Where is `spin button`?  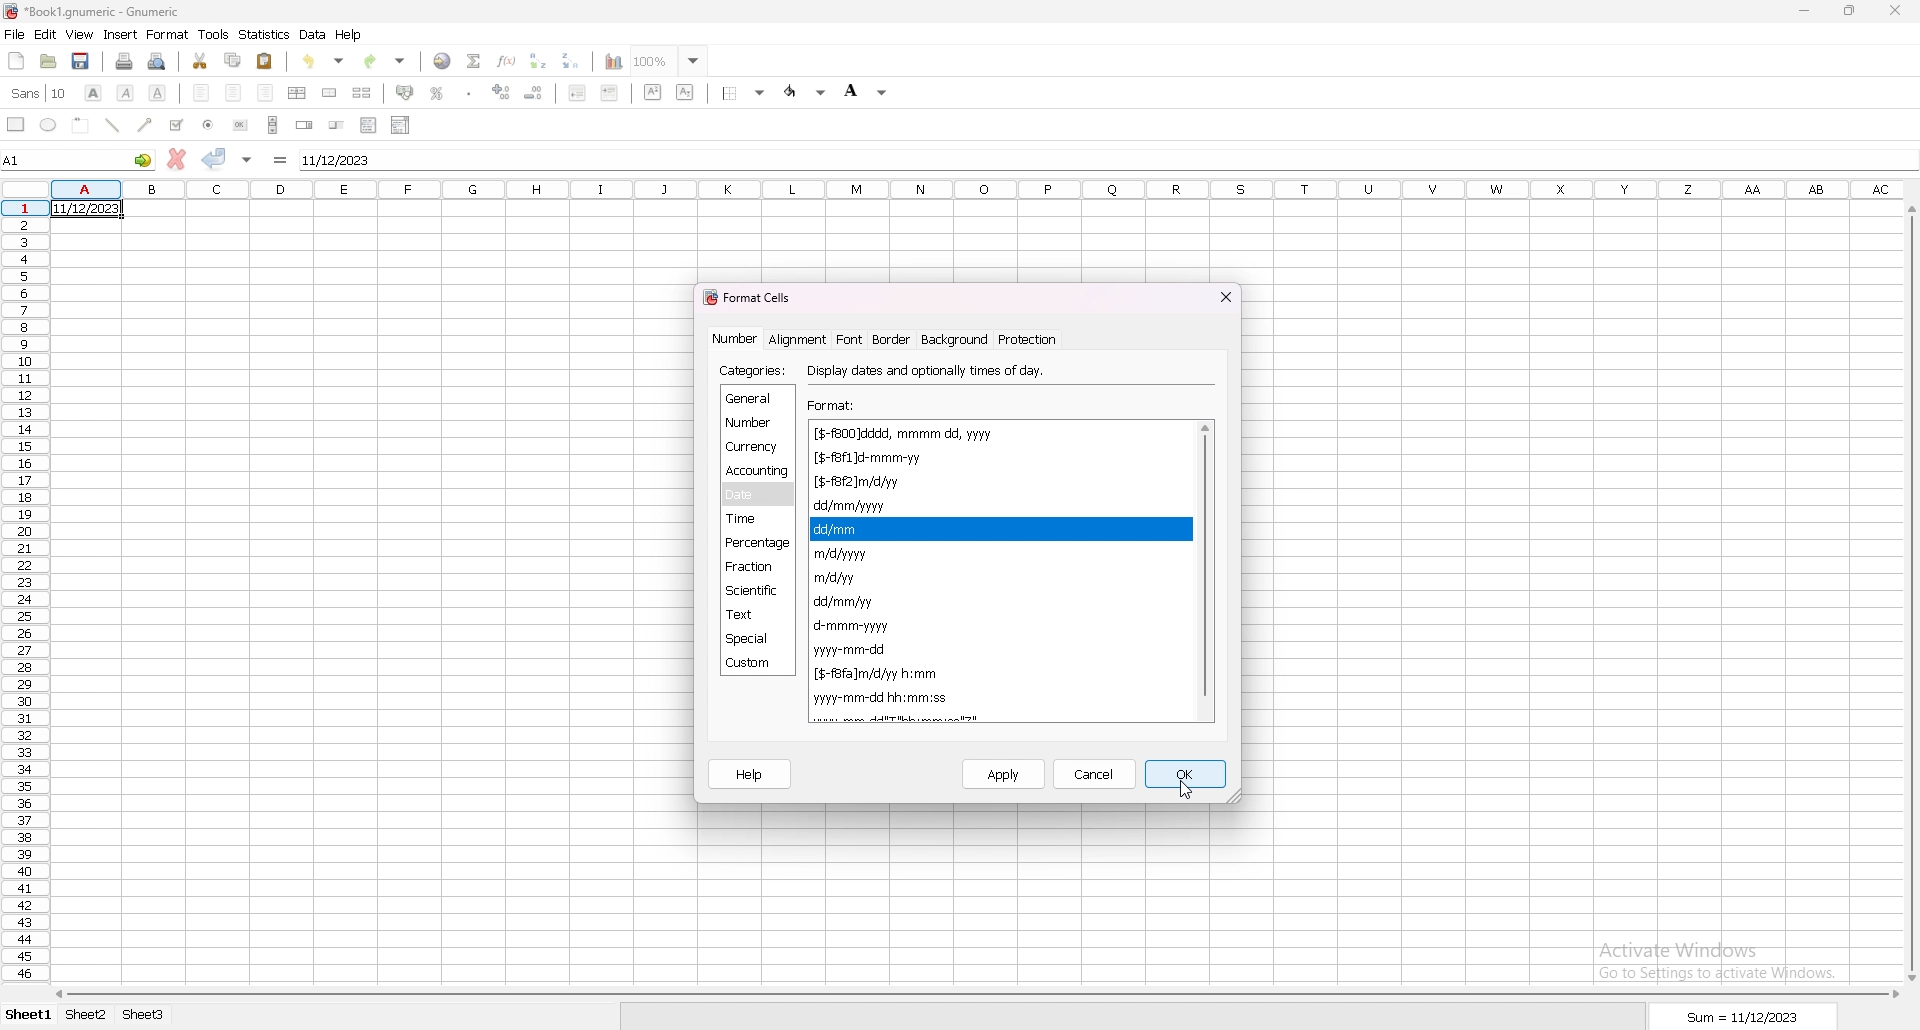 spin button is located at coordinates (306, 125).